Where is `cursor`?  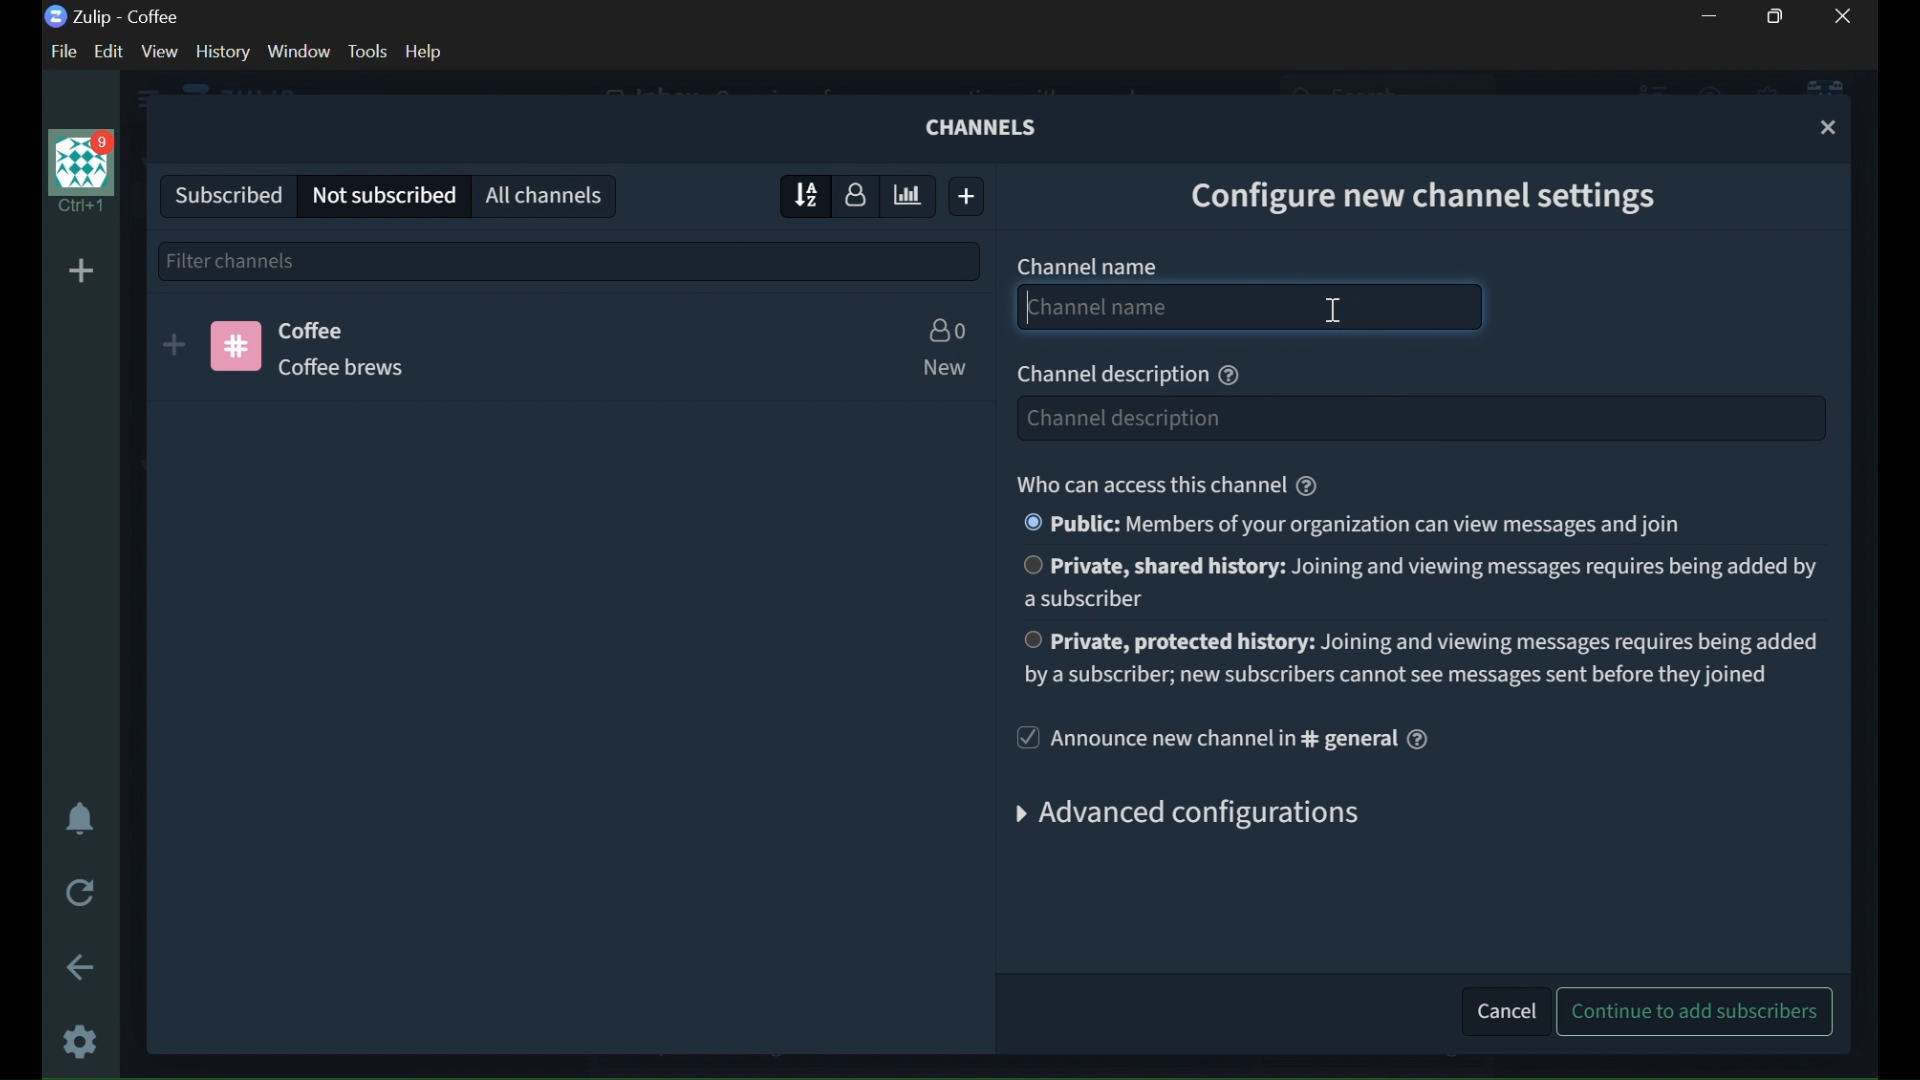
cursor is located at coordinates (1334, 312).